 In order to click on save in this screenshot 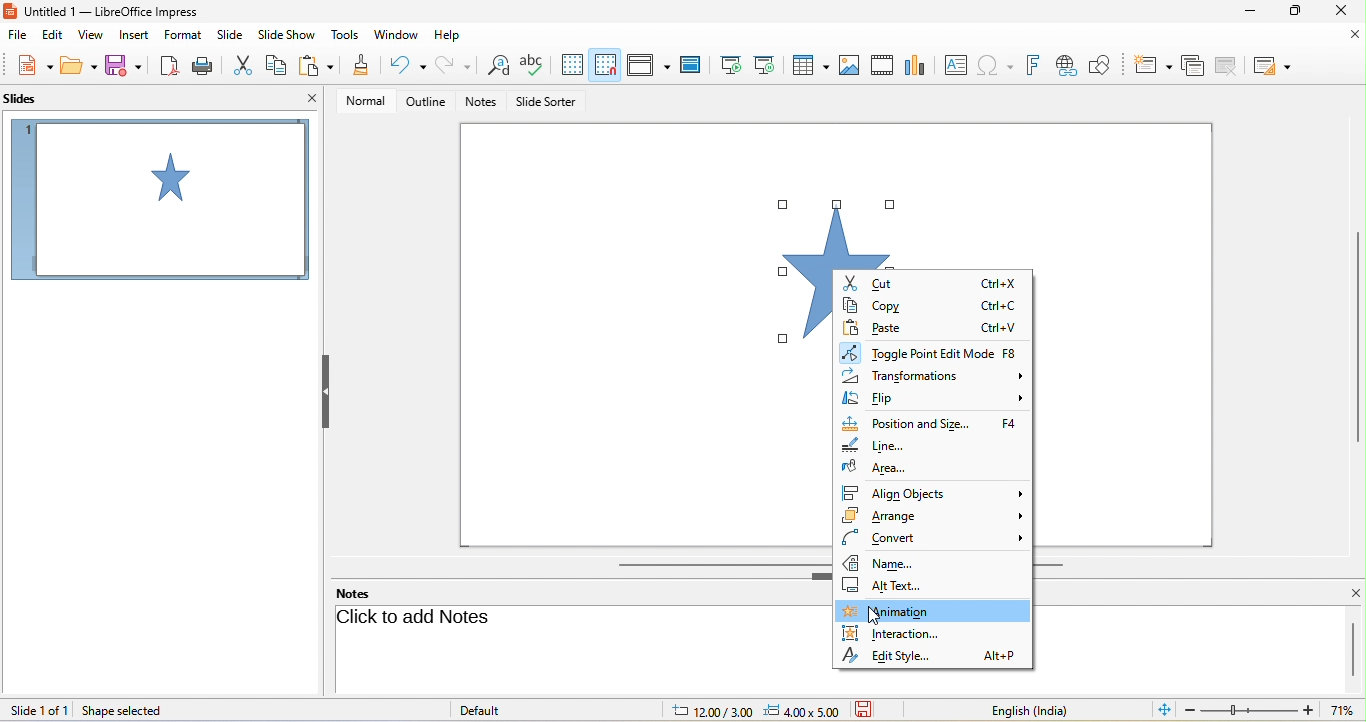, I will do `click(123, 66)`.